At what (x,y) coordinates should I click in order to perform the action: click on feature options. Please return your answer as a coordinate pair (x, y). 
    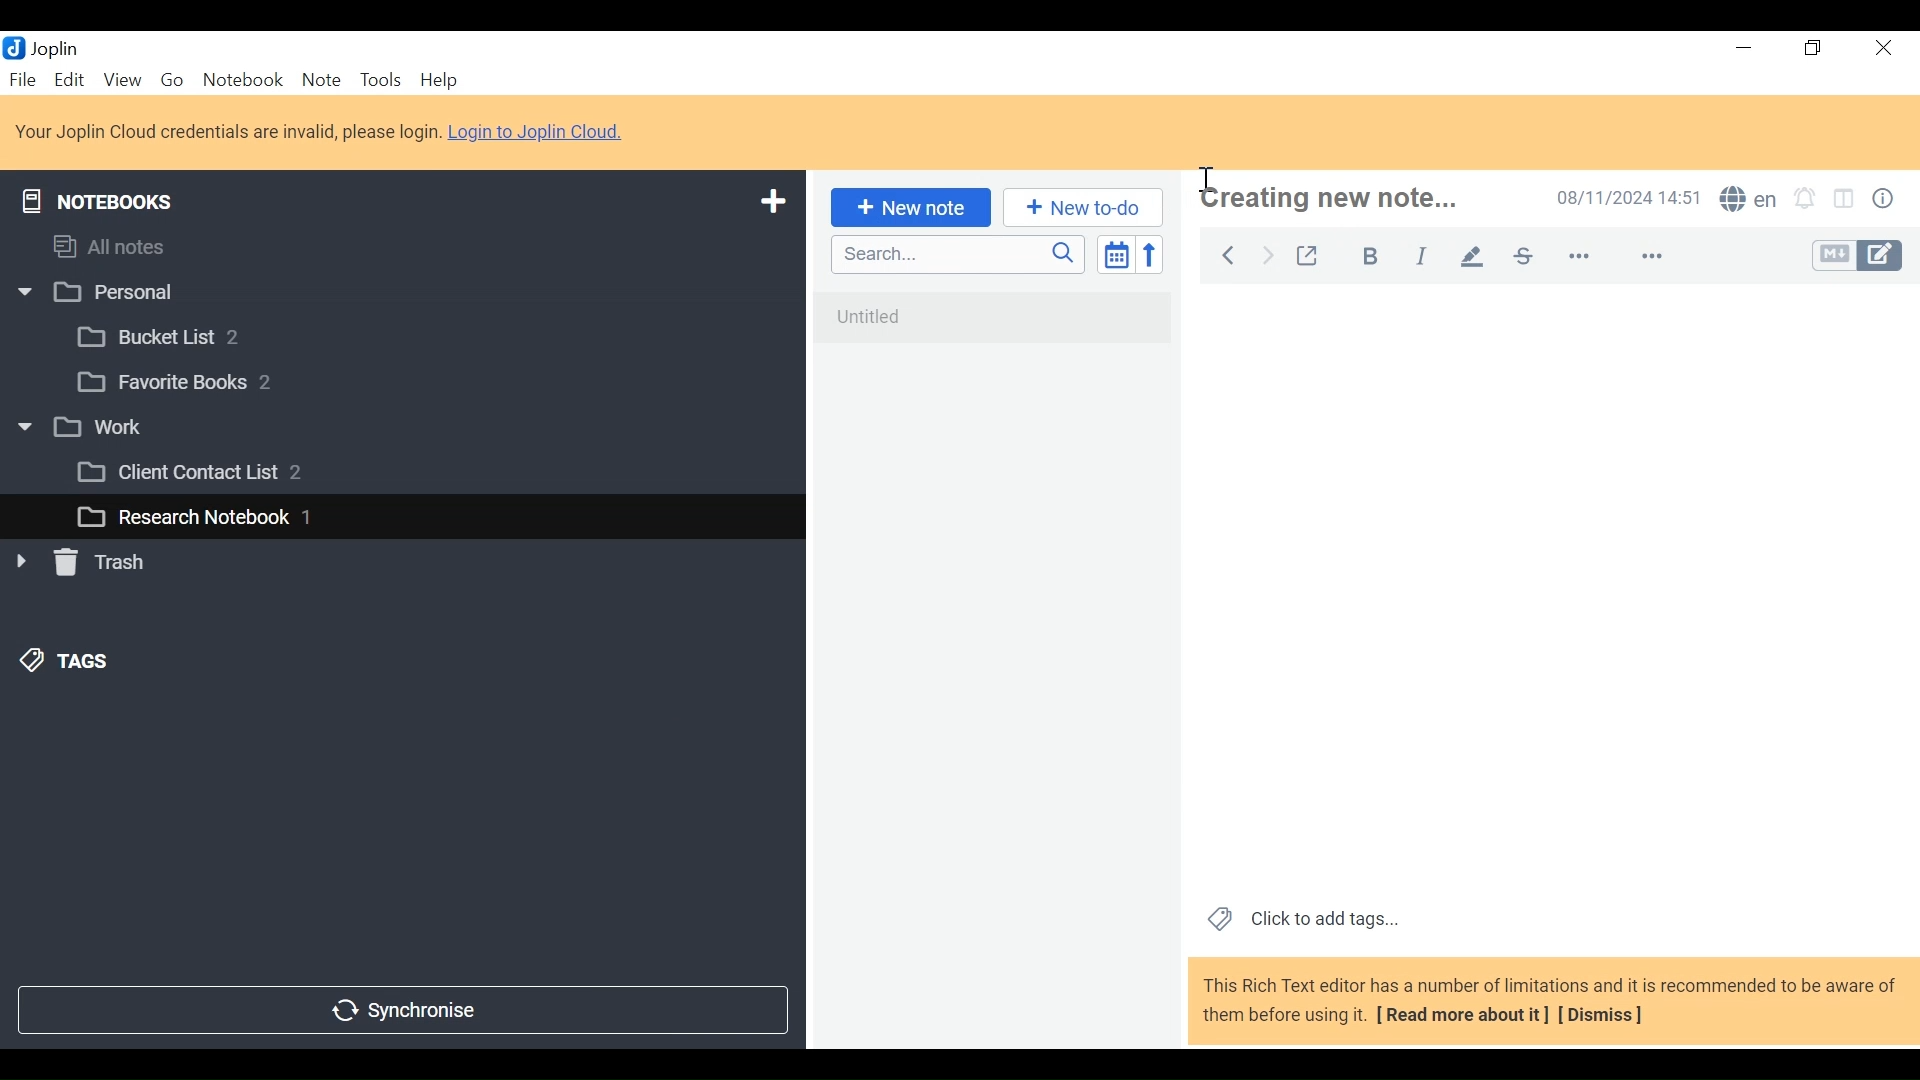
    Looking at the image, I should click on (1661, 258).